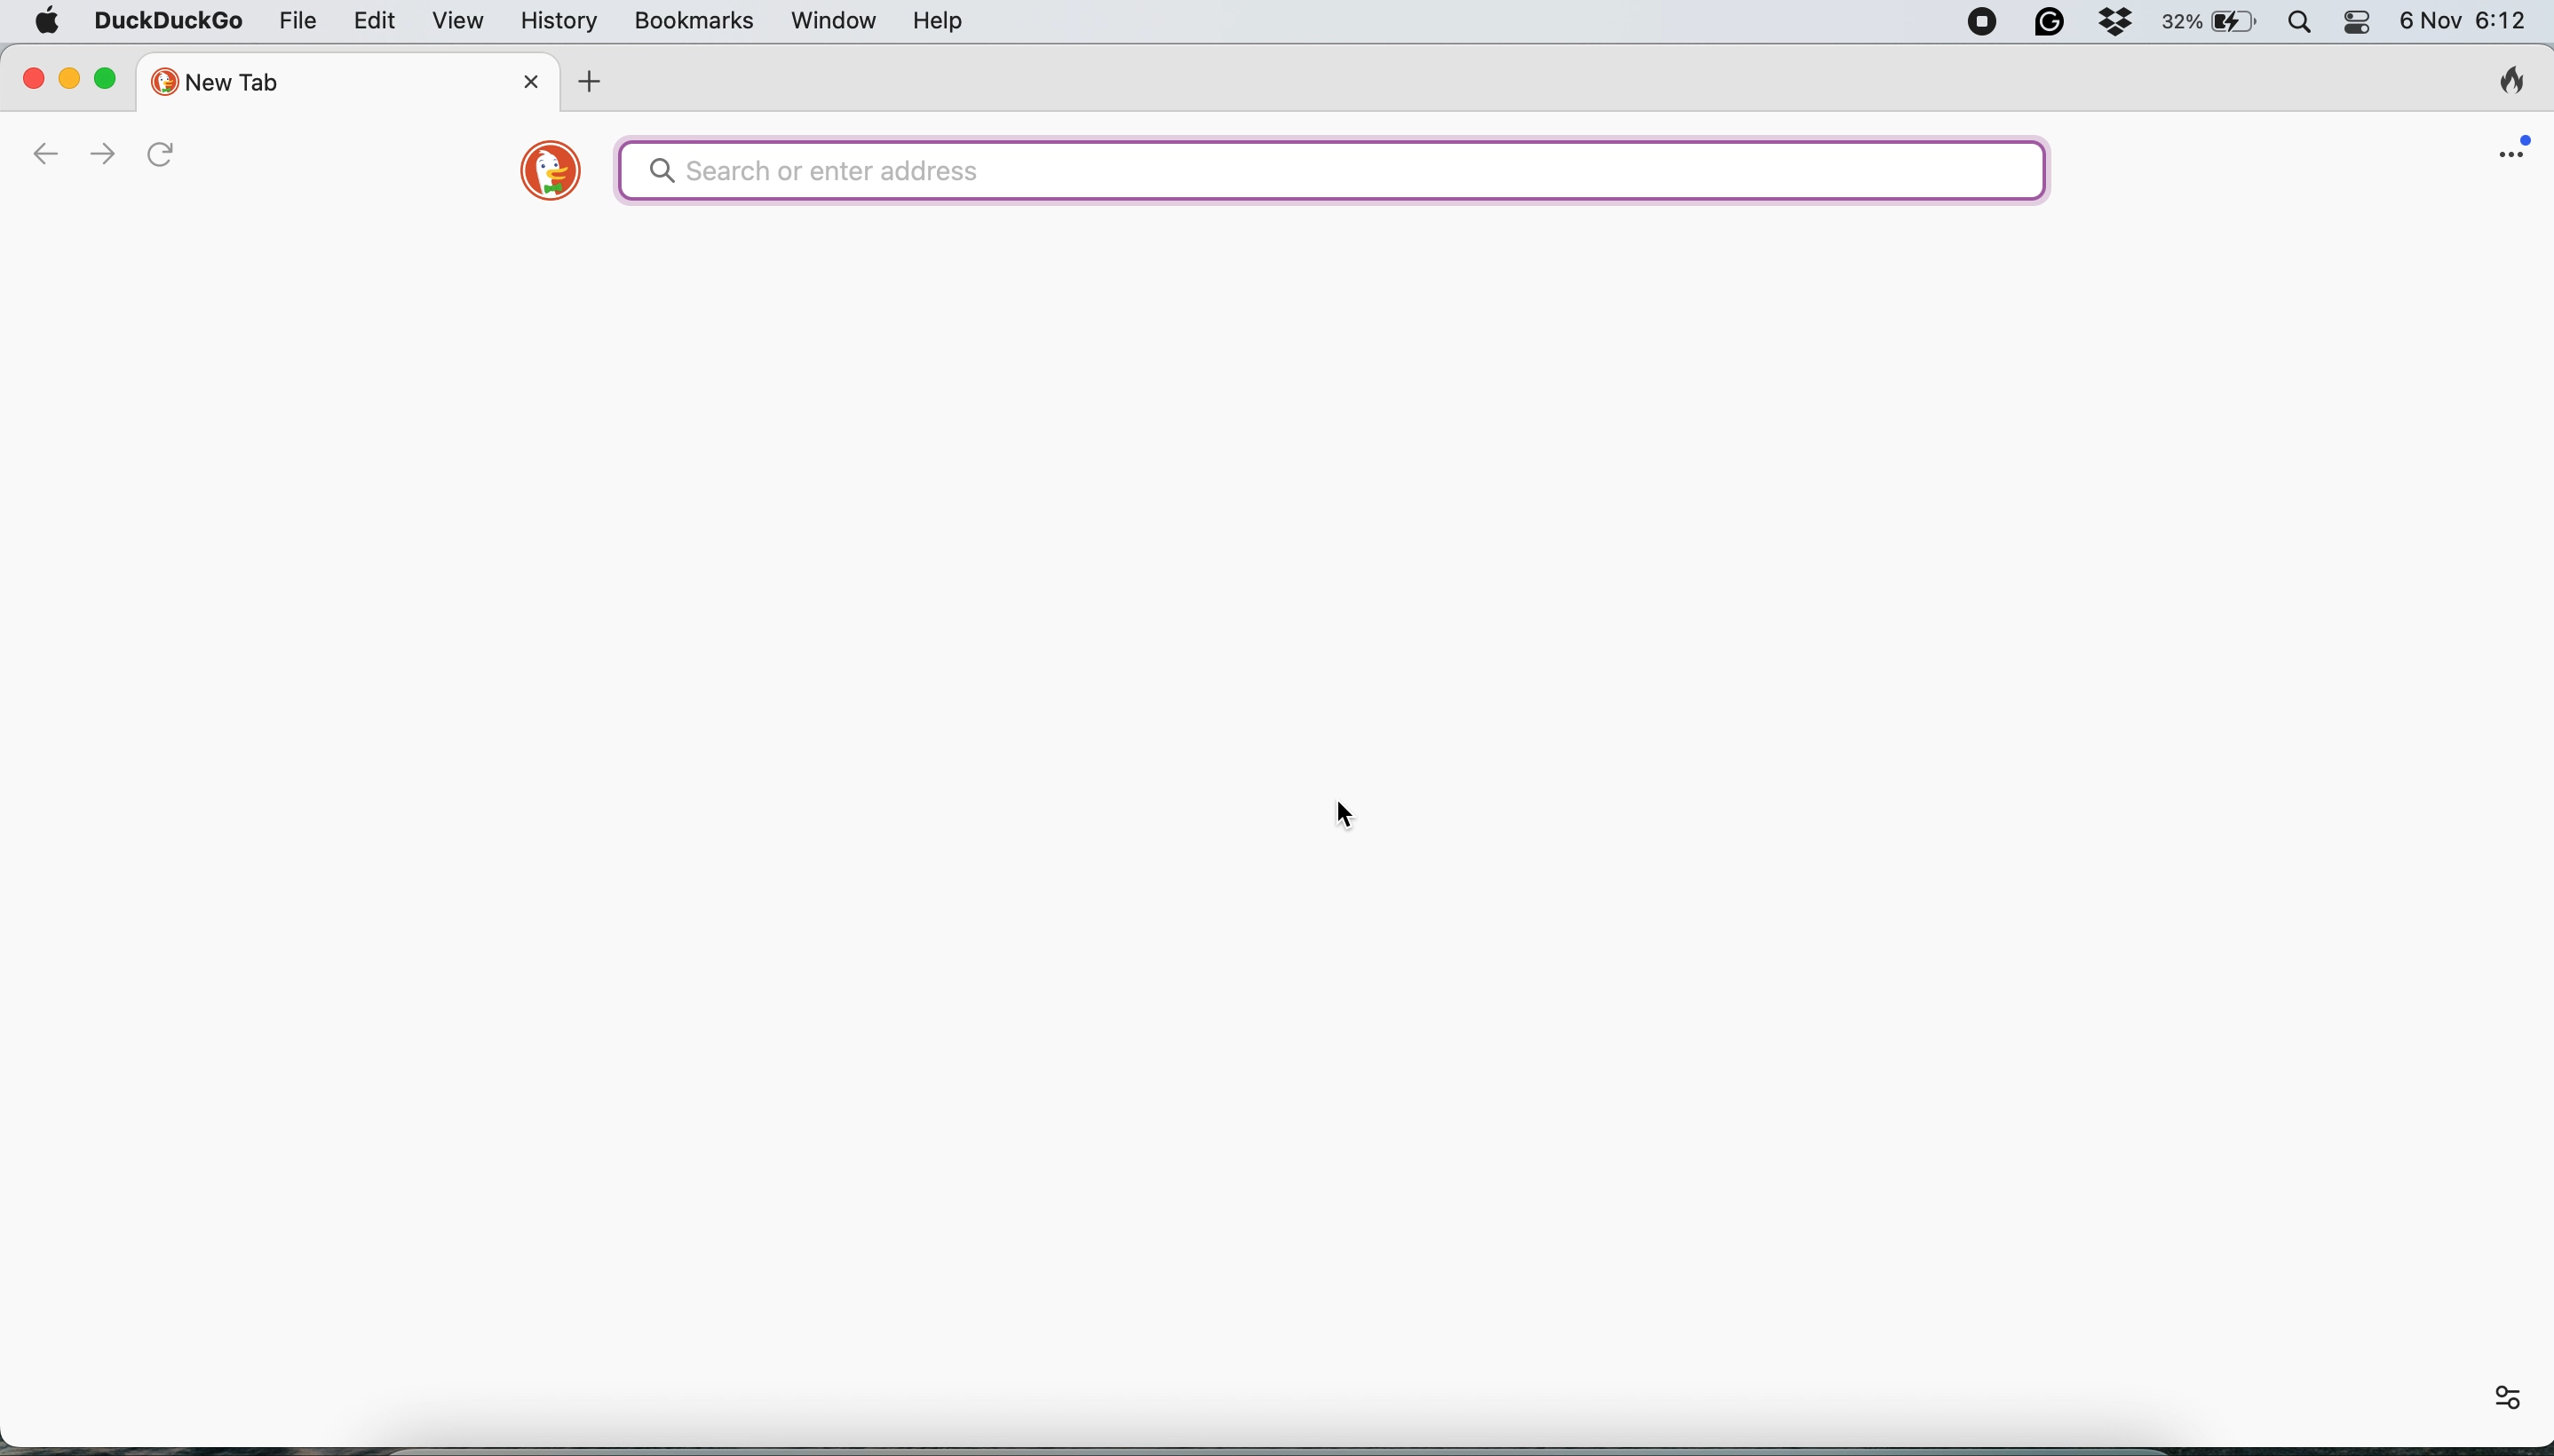 The width and height of the screenshot is (2554, 1456). What do you see at coordinates (2047, 22) in the screenshot?
I see `grammarly` at bounding box center [2047, 22].